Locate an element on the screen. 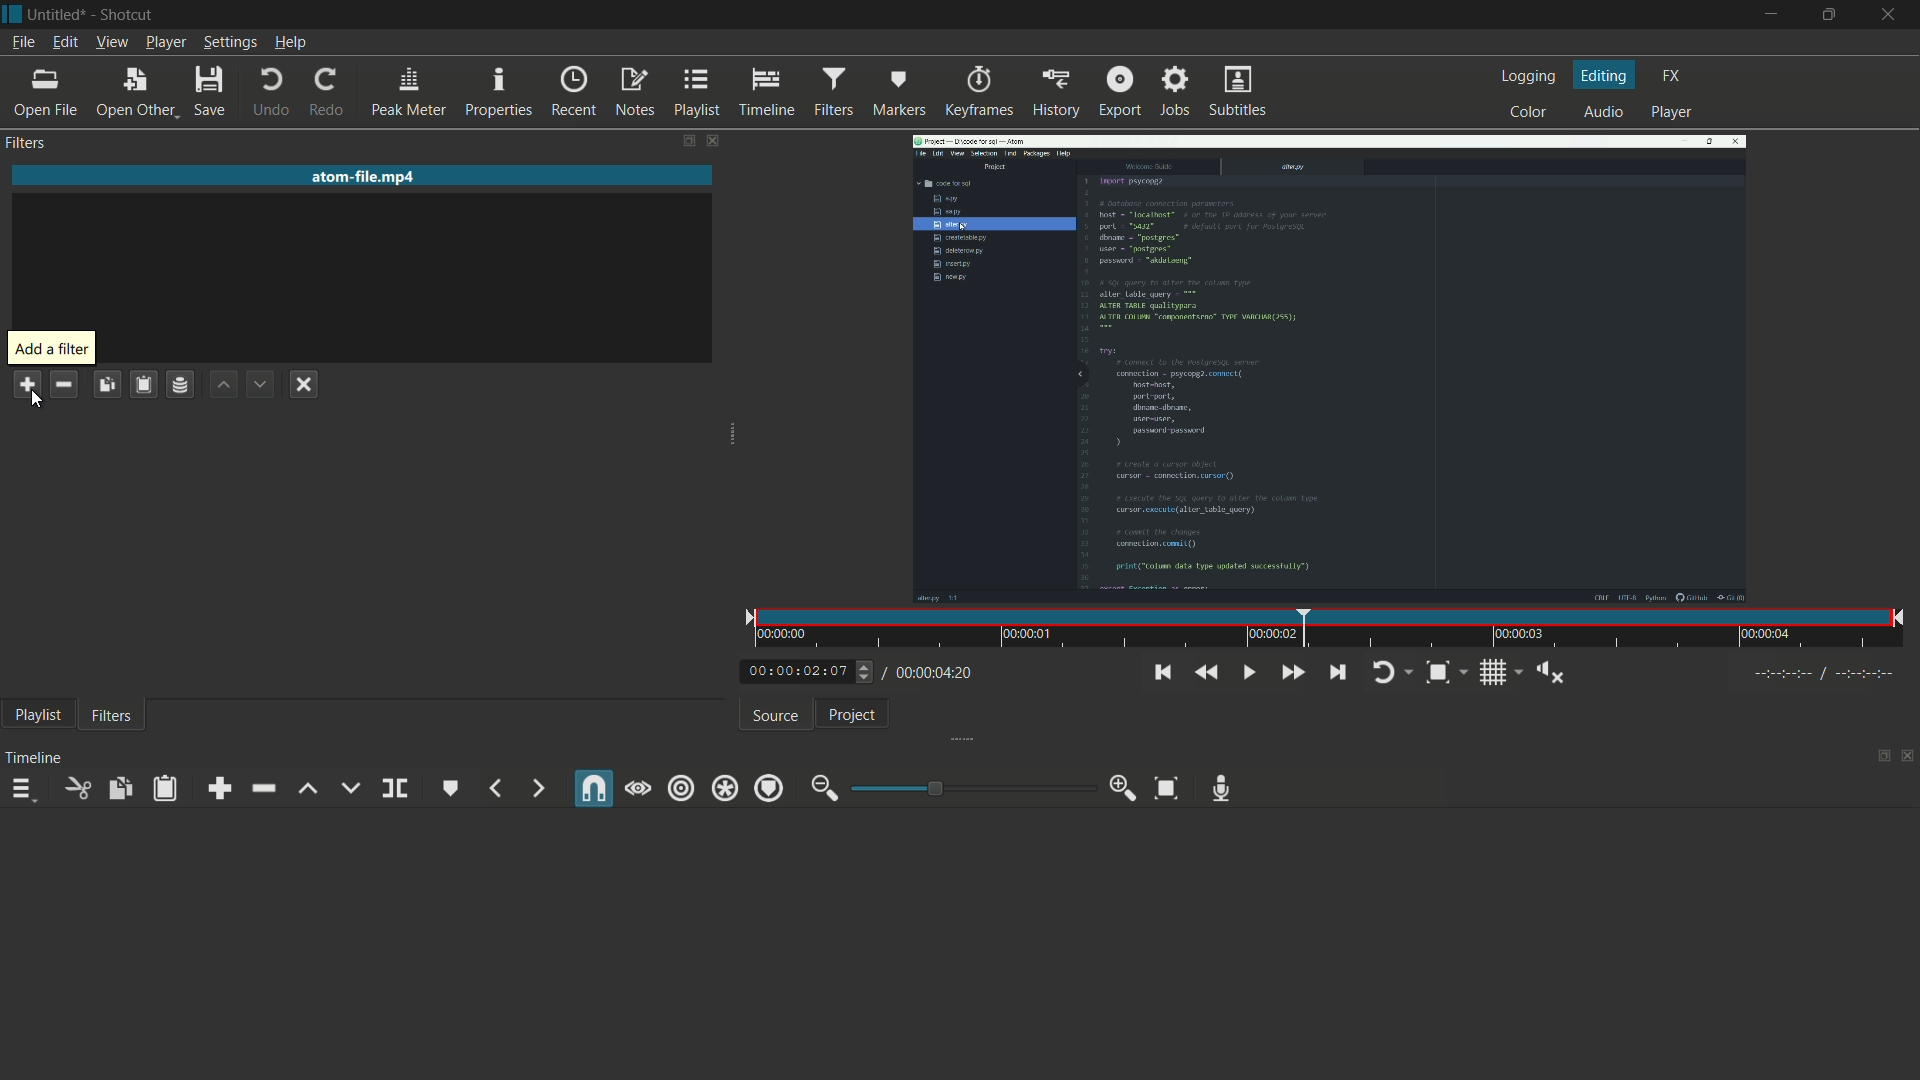  project name is located at coordinates (59, 15).